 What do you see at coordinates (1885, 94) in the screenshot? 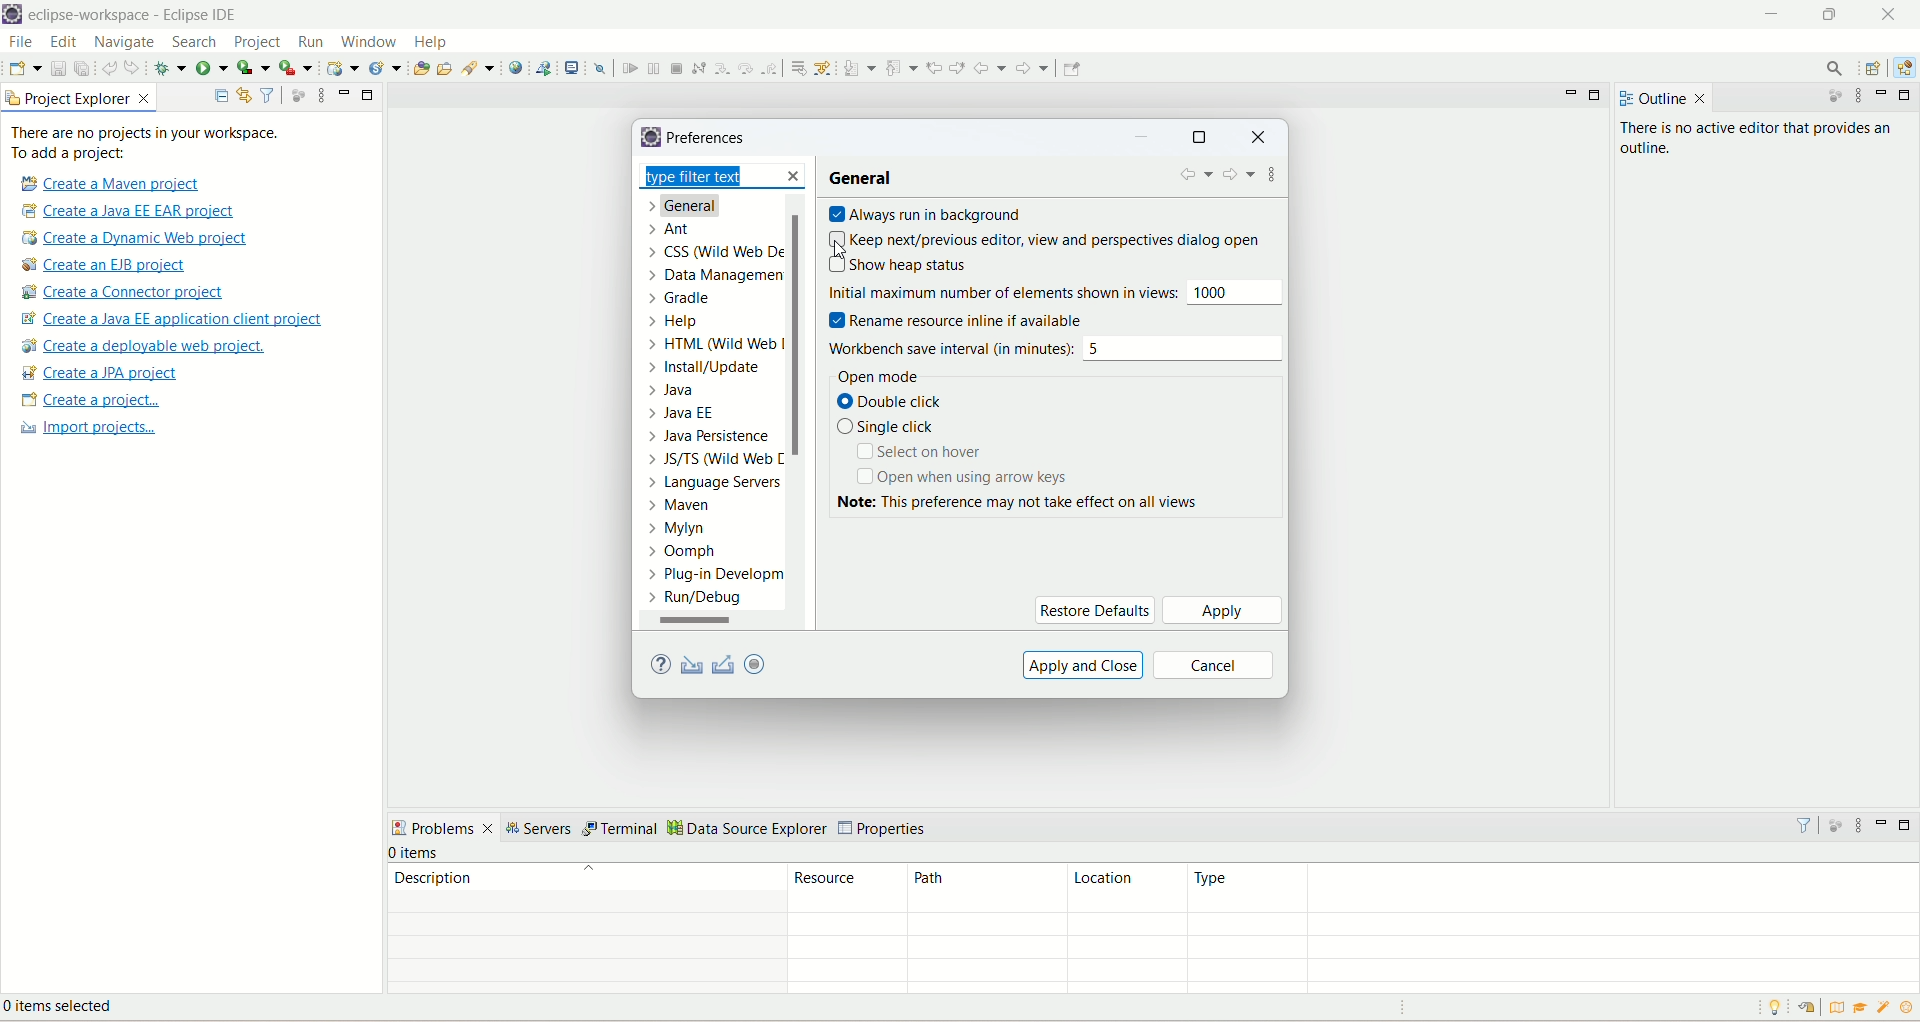
I see `minimize` at bounding box center [1885, 94].